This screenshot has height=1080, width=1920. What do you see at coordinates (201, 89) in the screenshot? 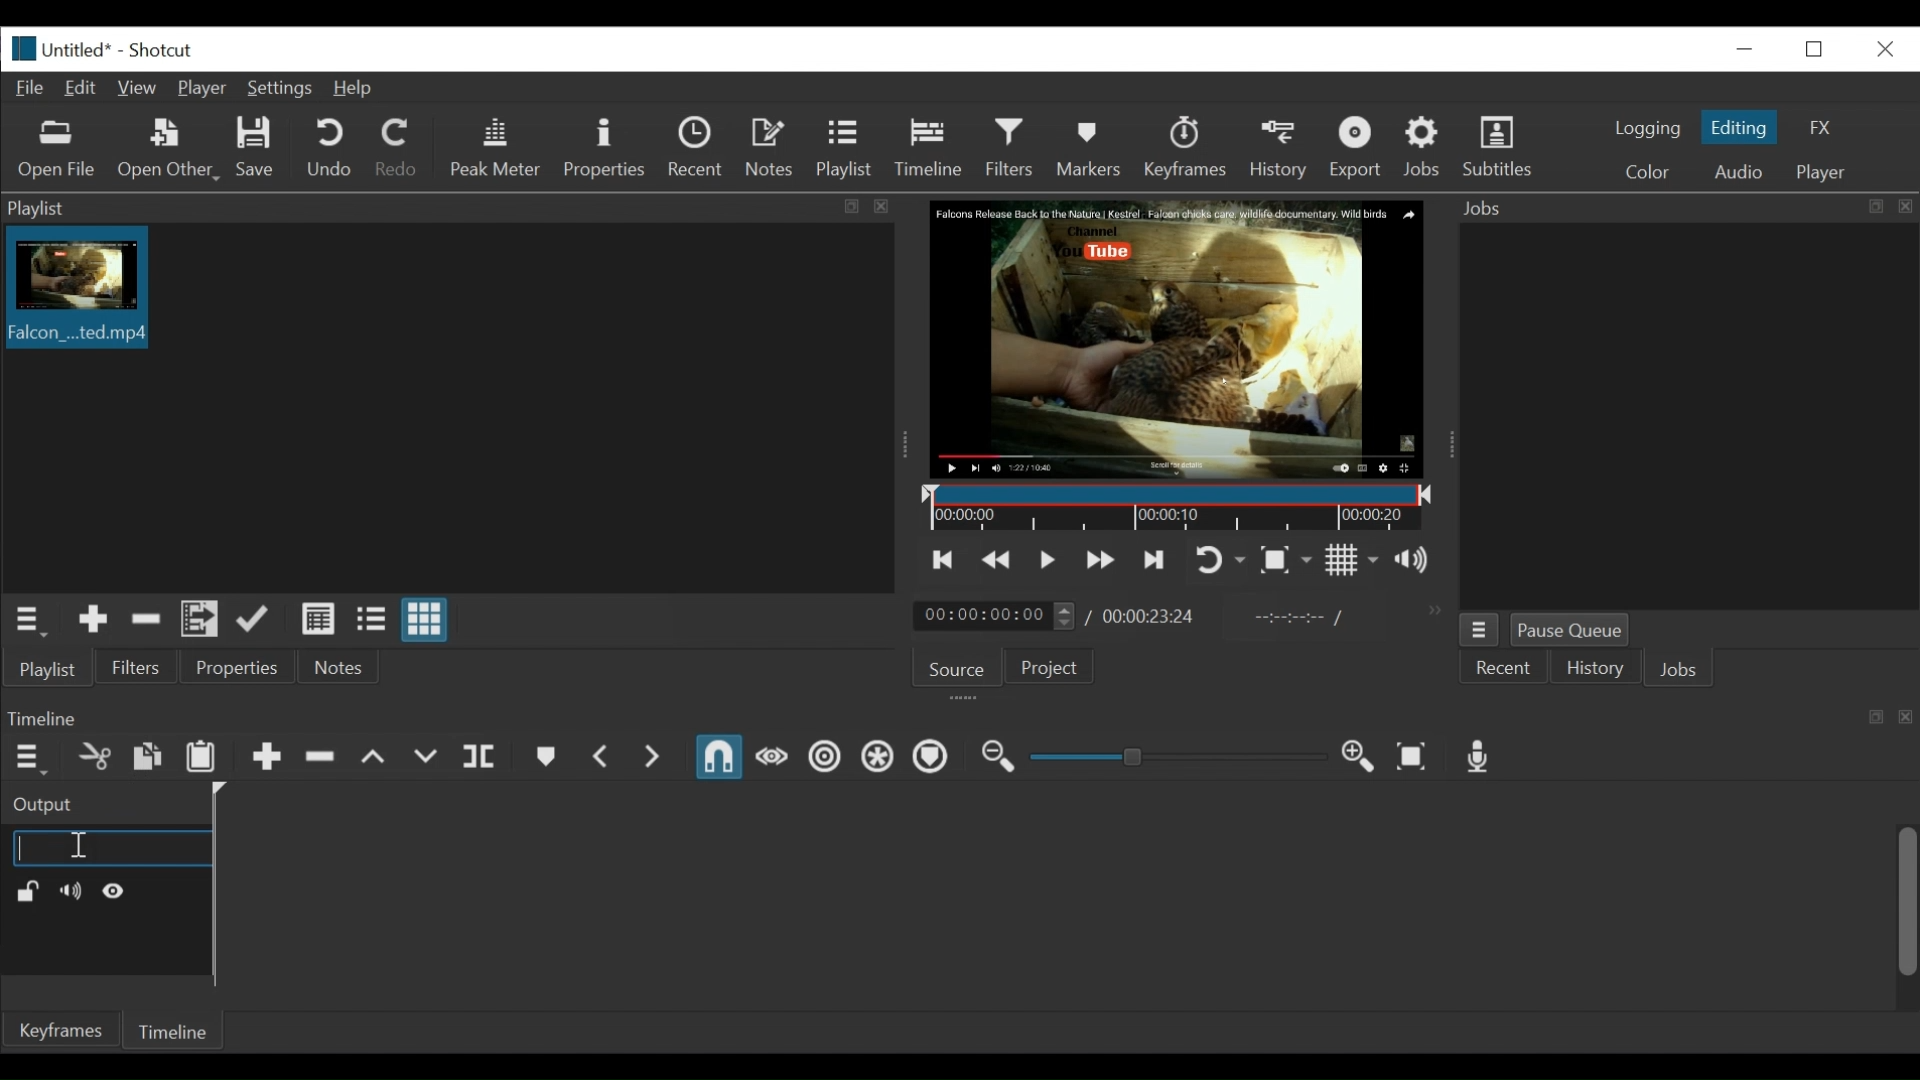
I see `Player` at bounding box center [201, 89].